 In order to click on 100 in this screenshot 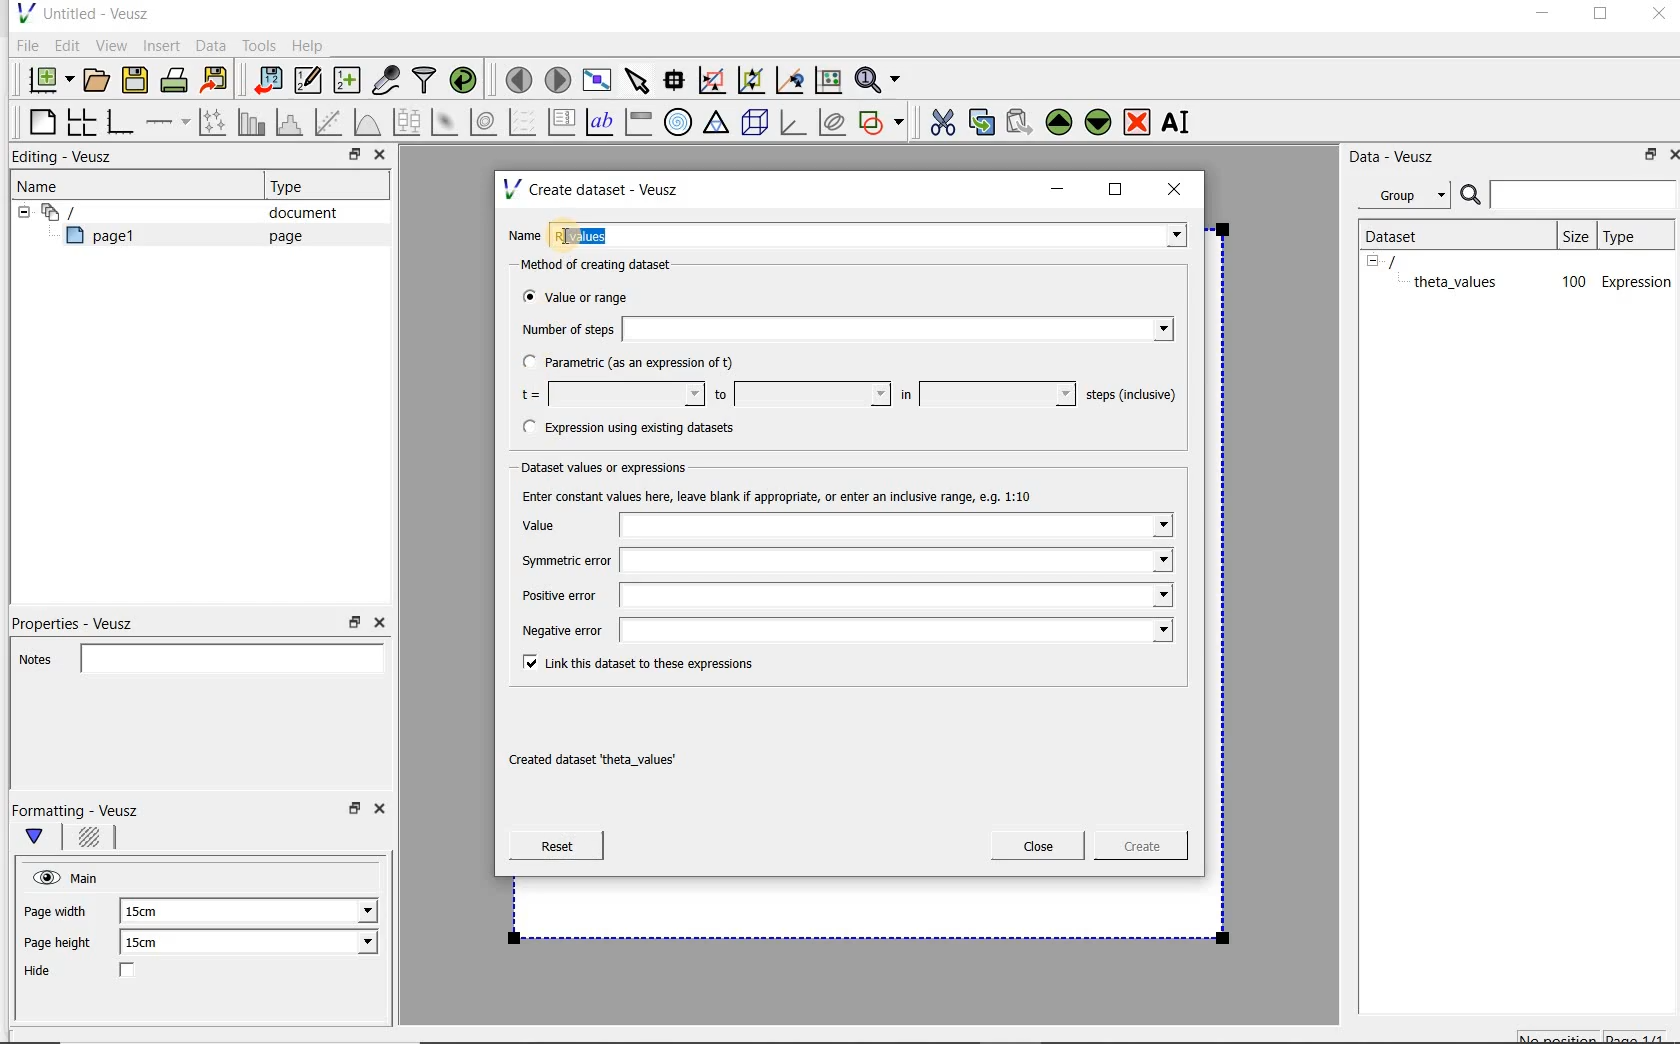, I will do `click(1572, 283)`.